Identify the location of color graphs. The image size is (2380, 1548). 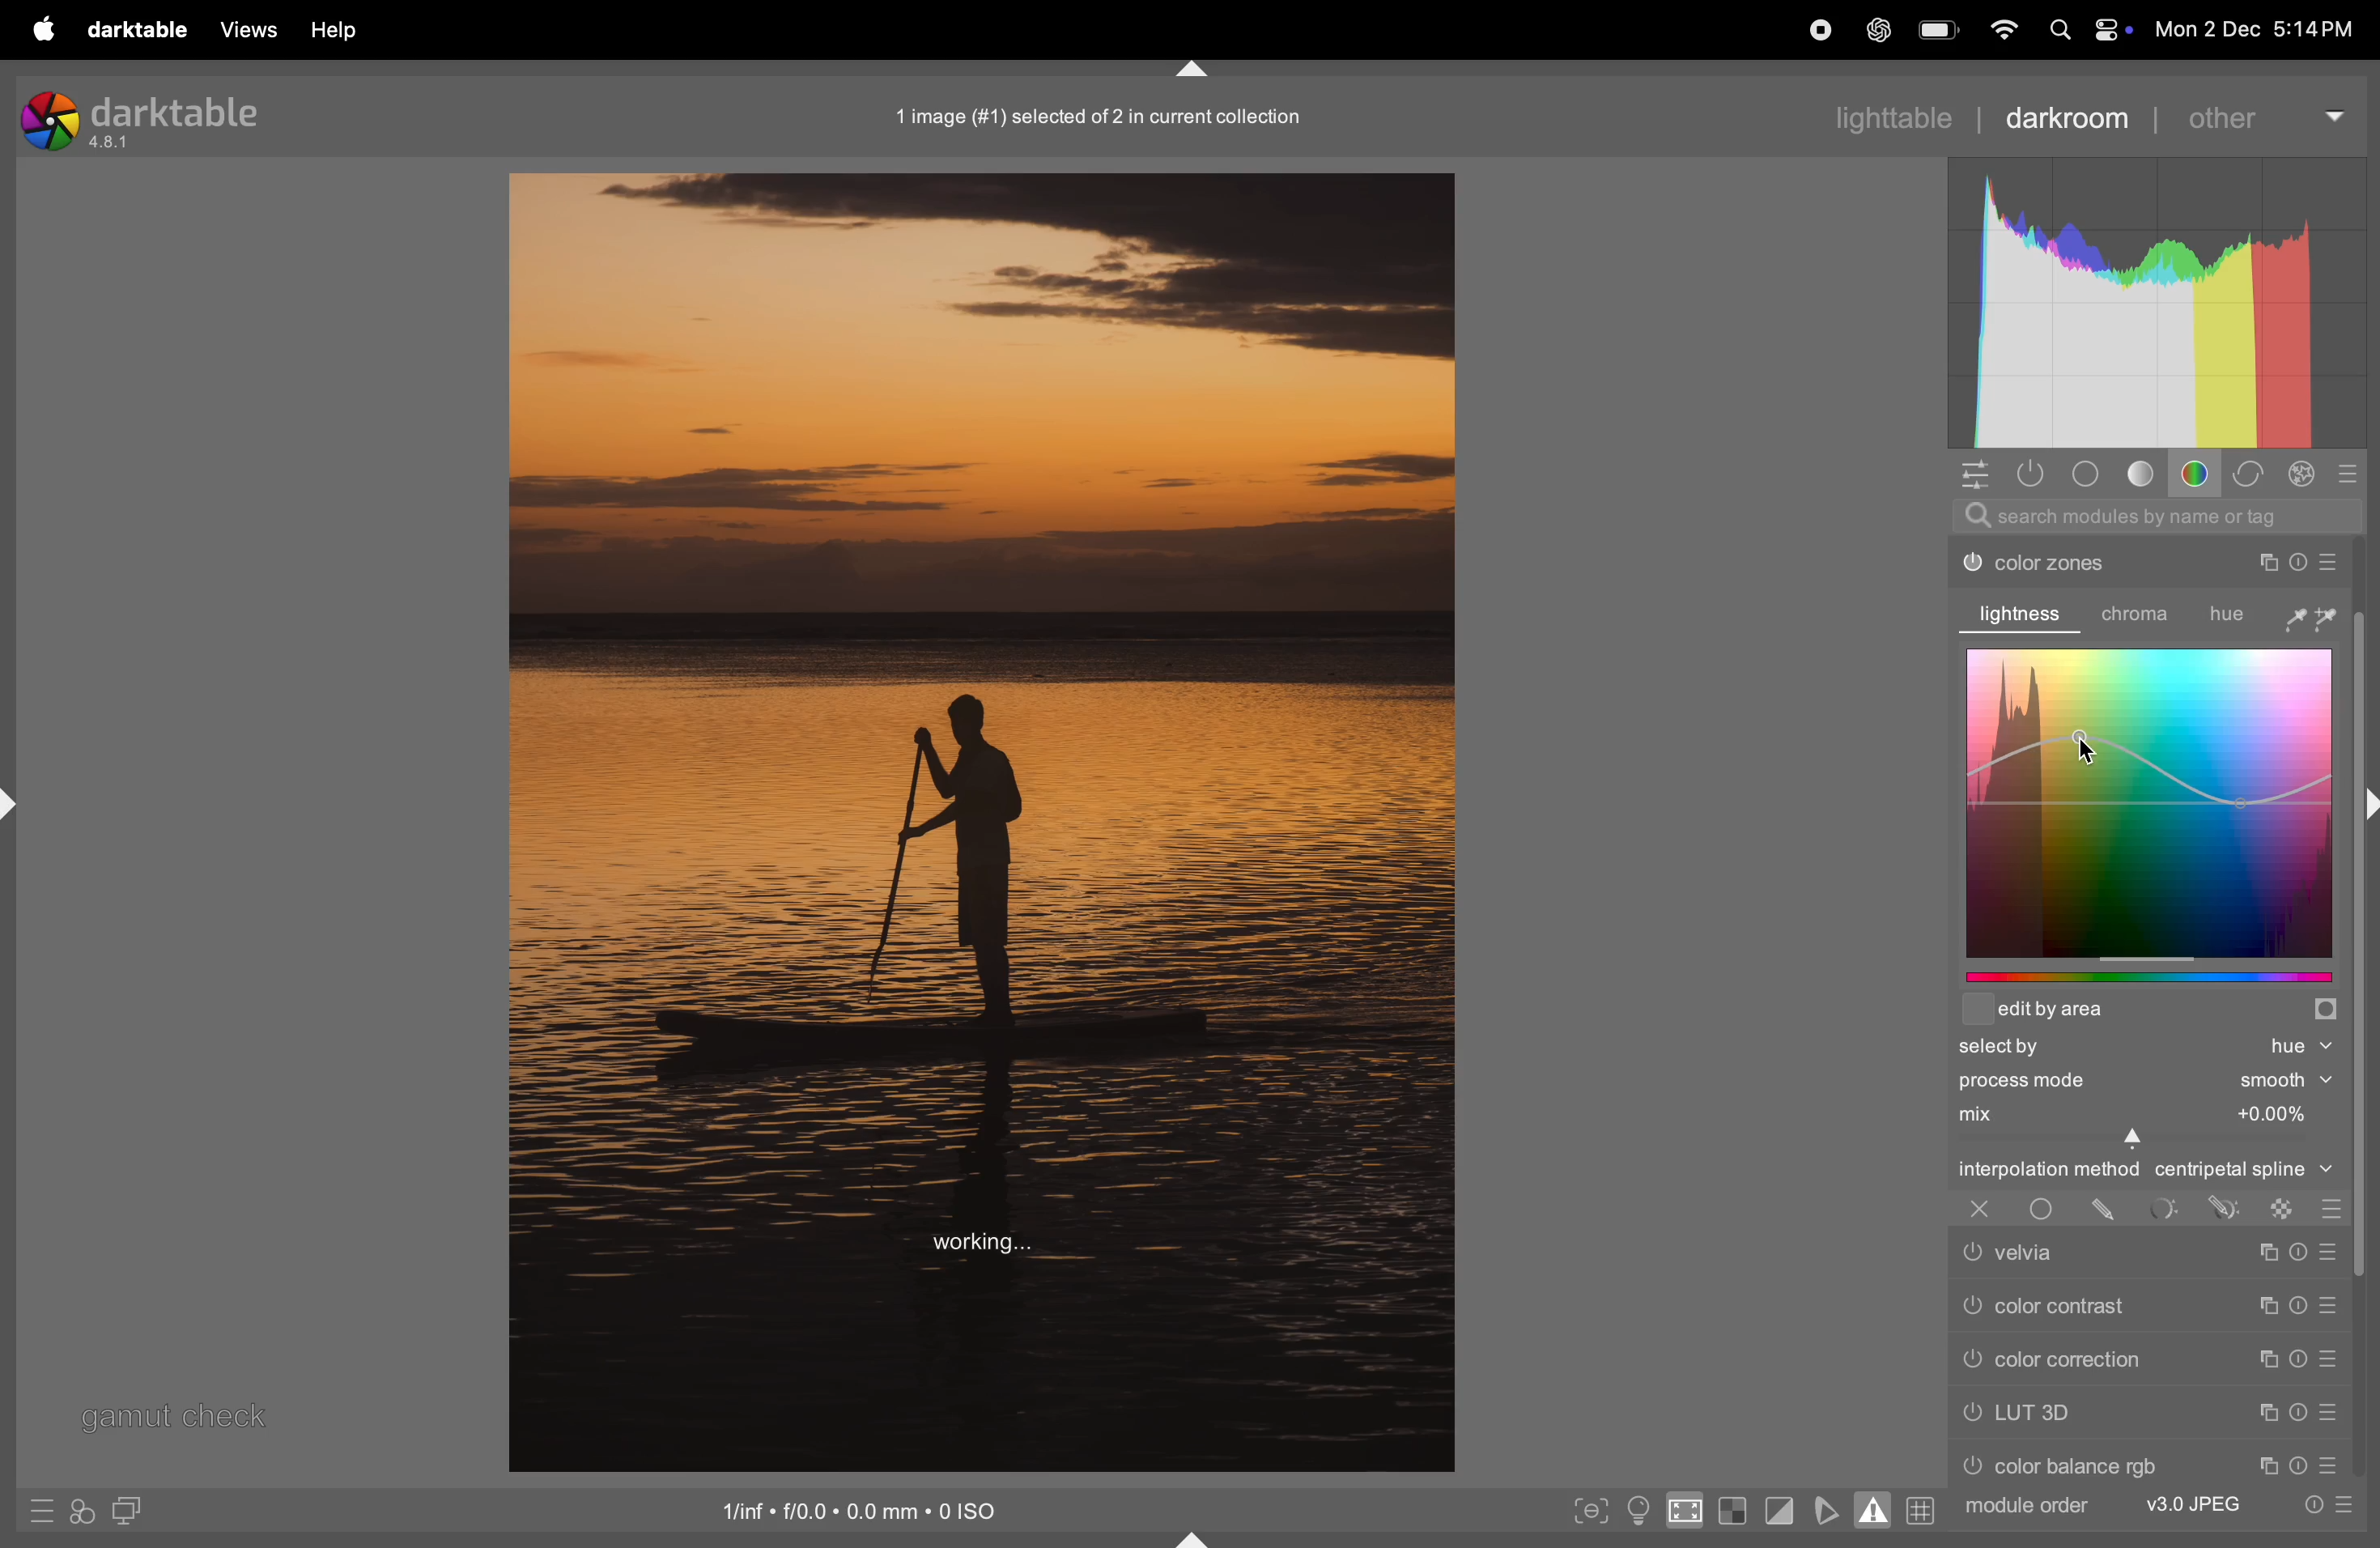
(2148, 804).